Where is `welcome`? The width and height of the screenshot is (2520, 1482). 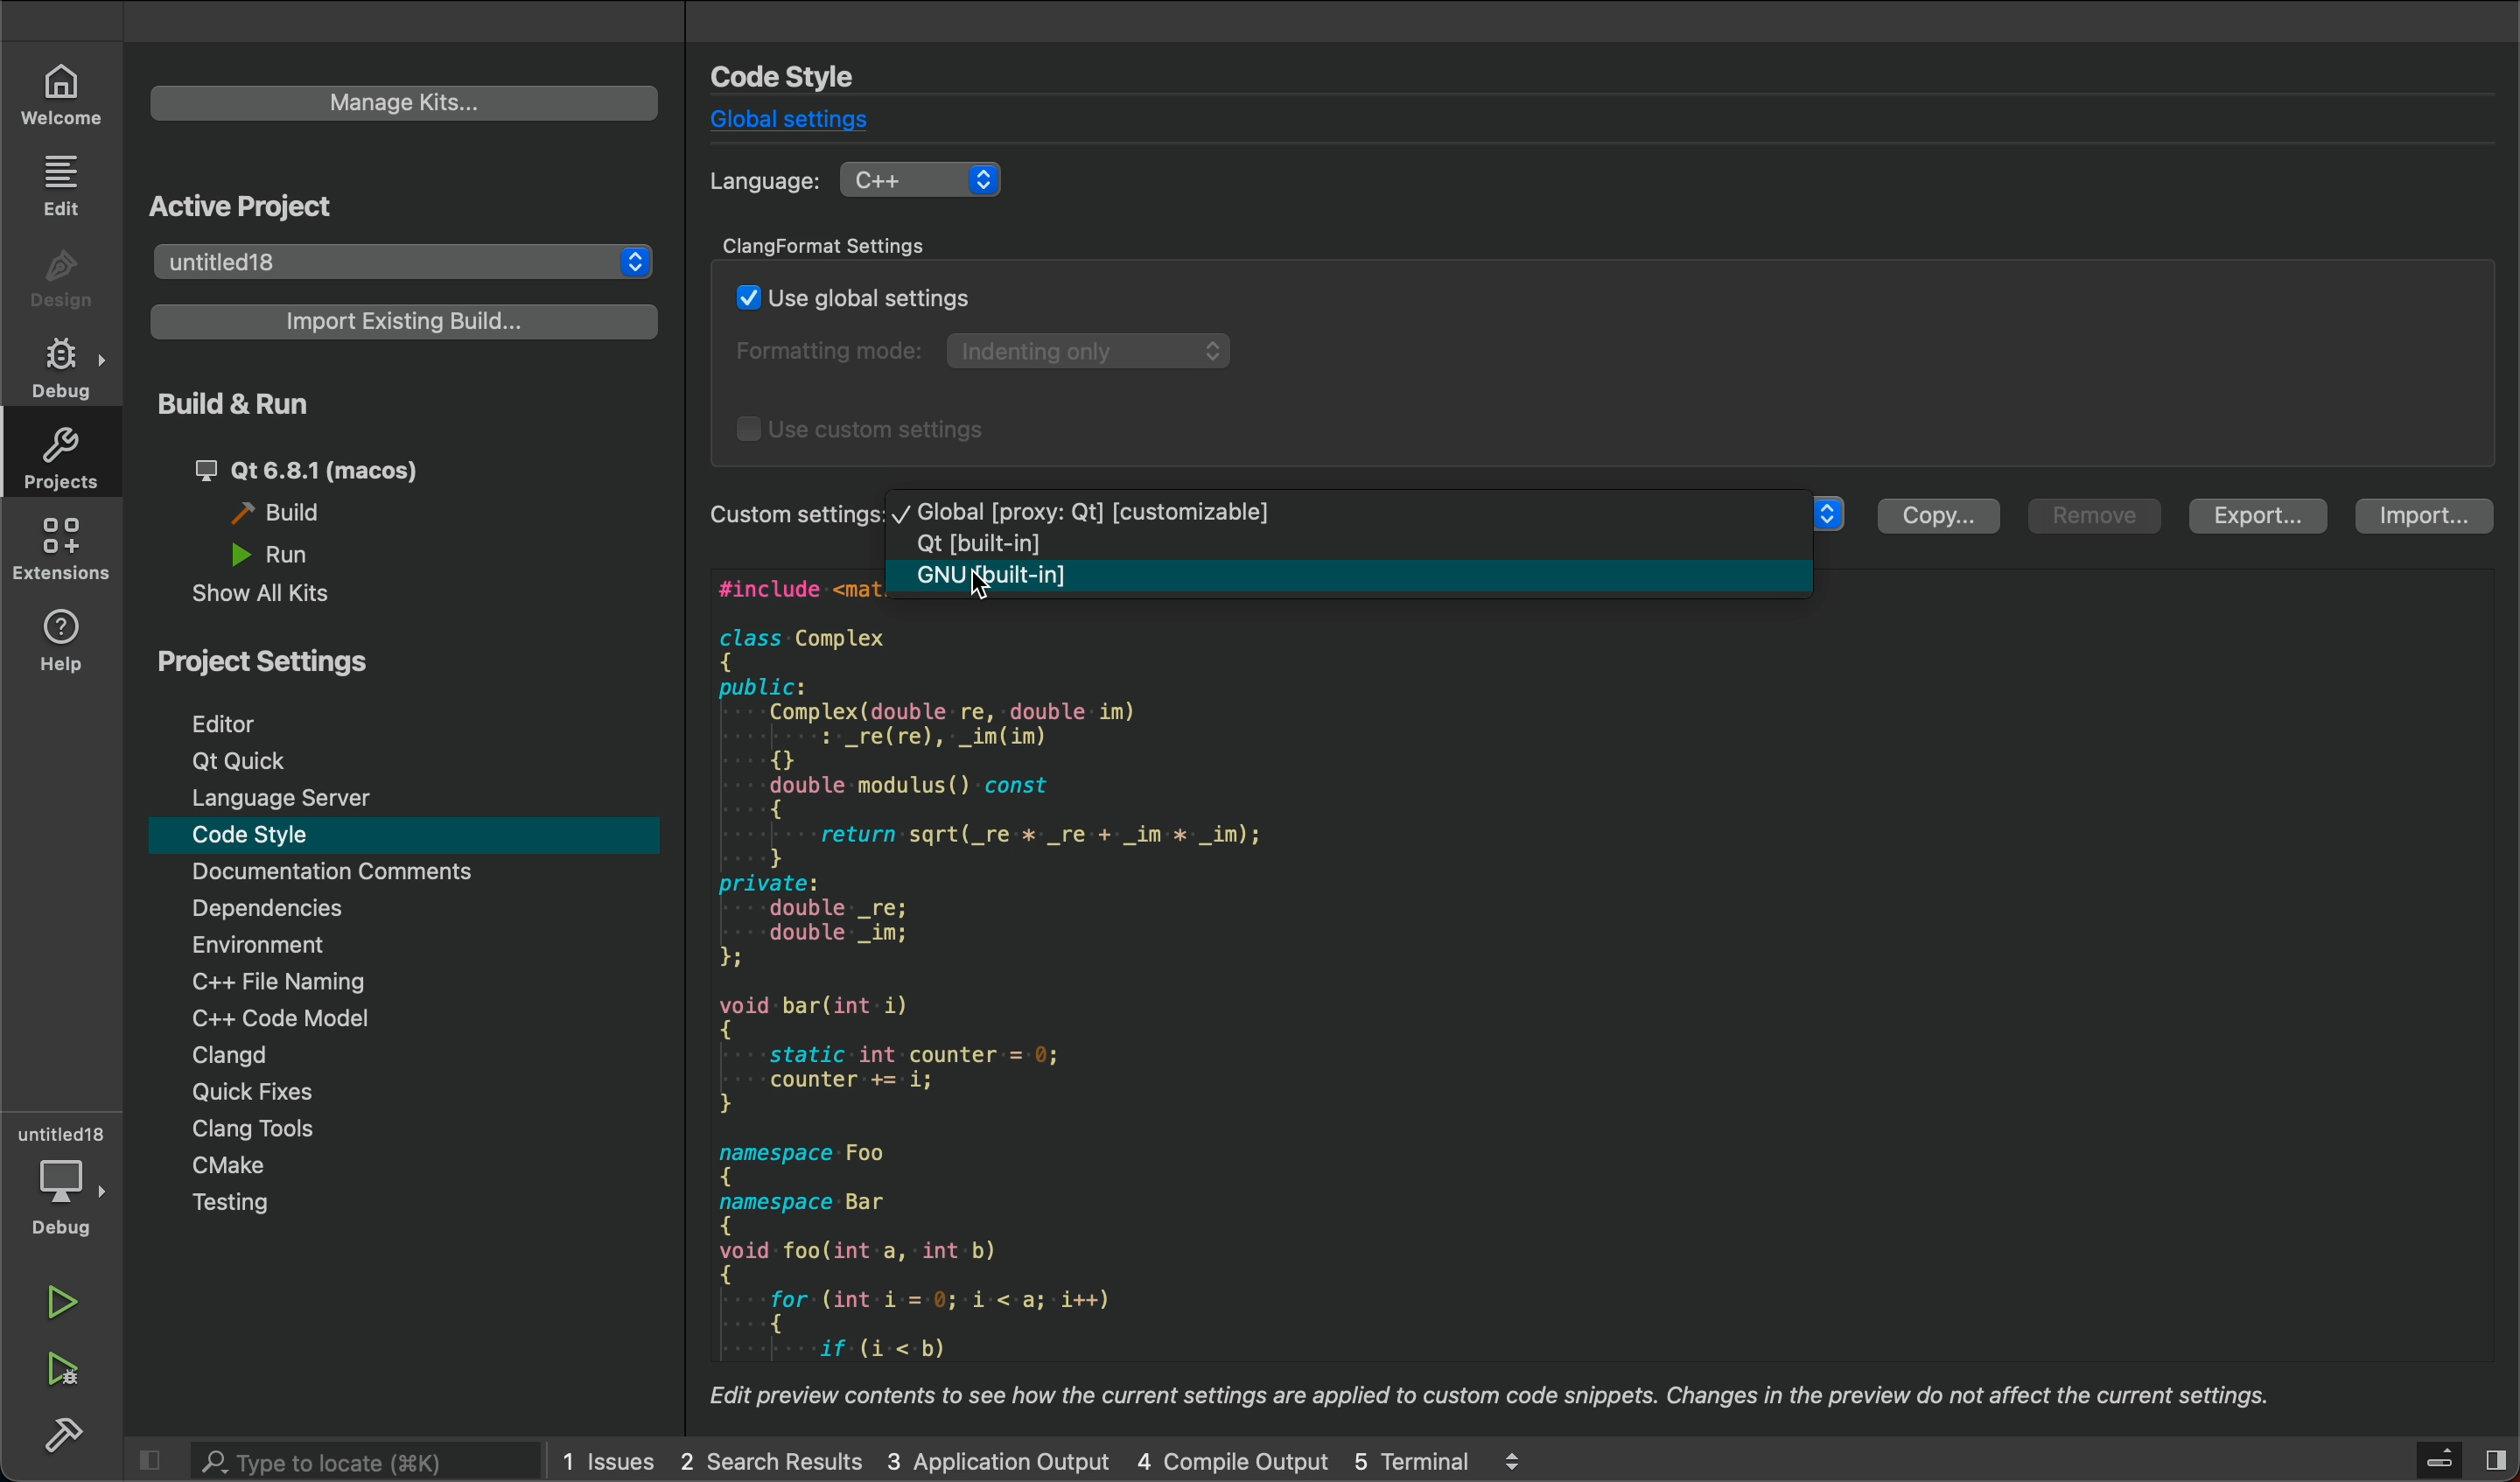 welcome is located at coordinates (64, 95).